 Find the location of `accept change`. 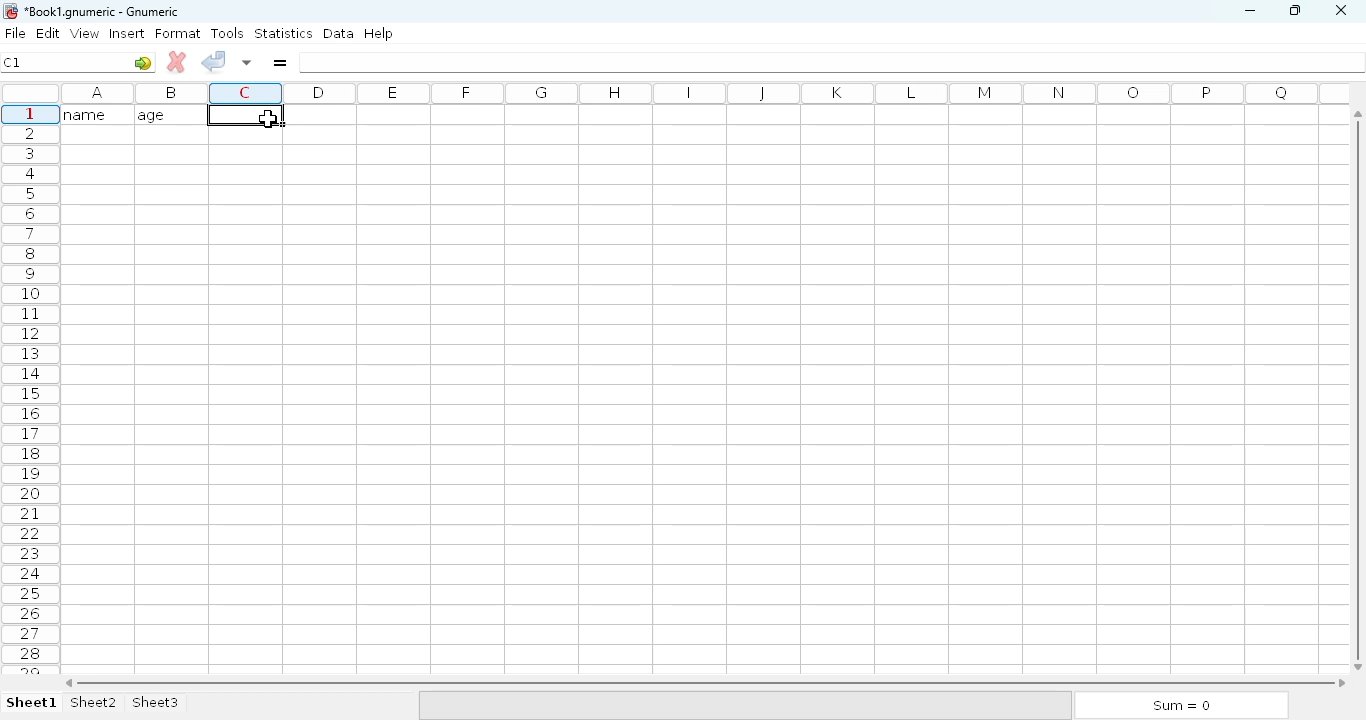

accept change is located at coordinates (213, 60).